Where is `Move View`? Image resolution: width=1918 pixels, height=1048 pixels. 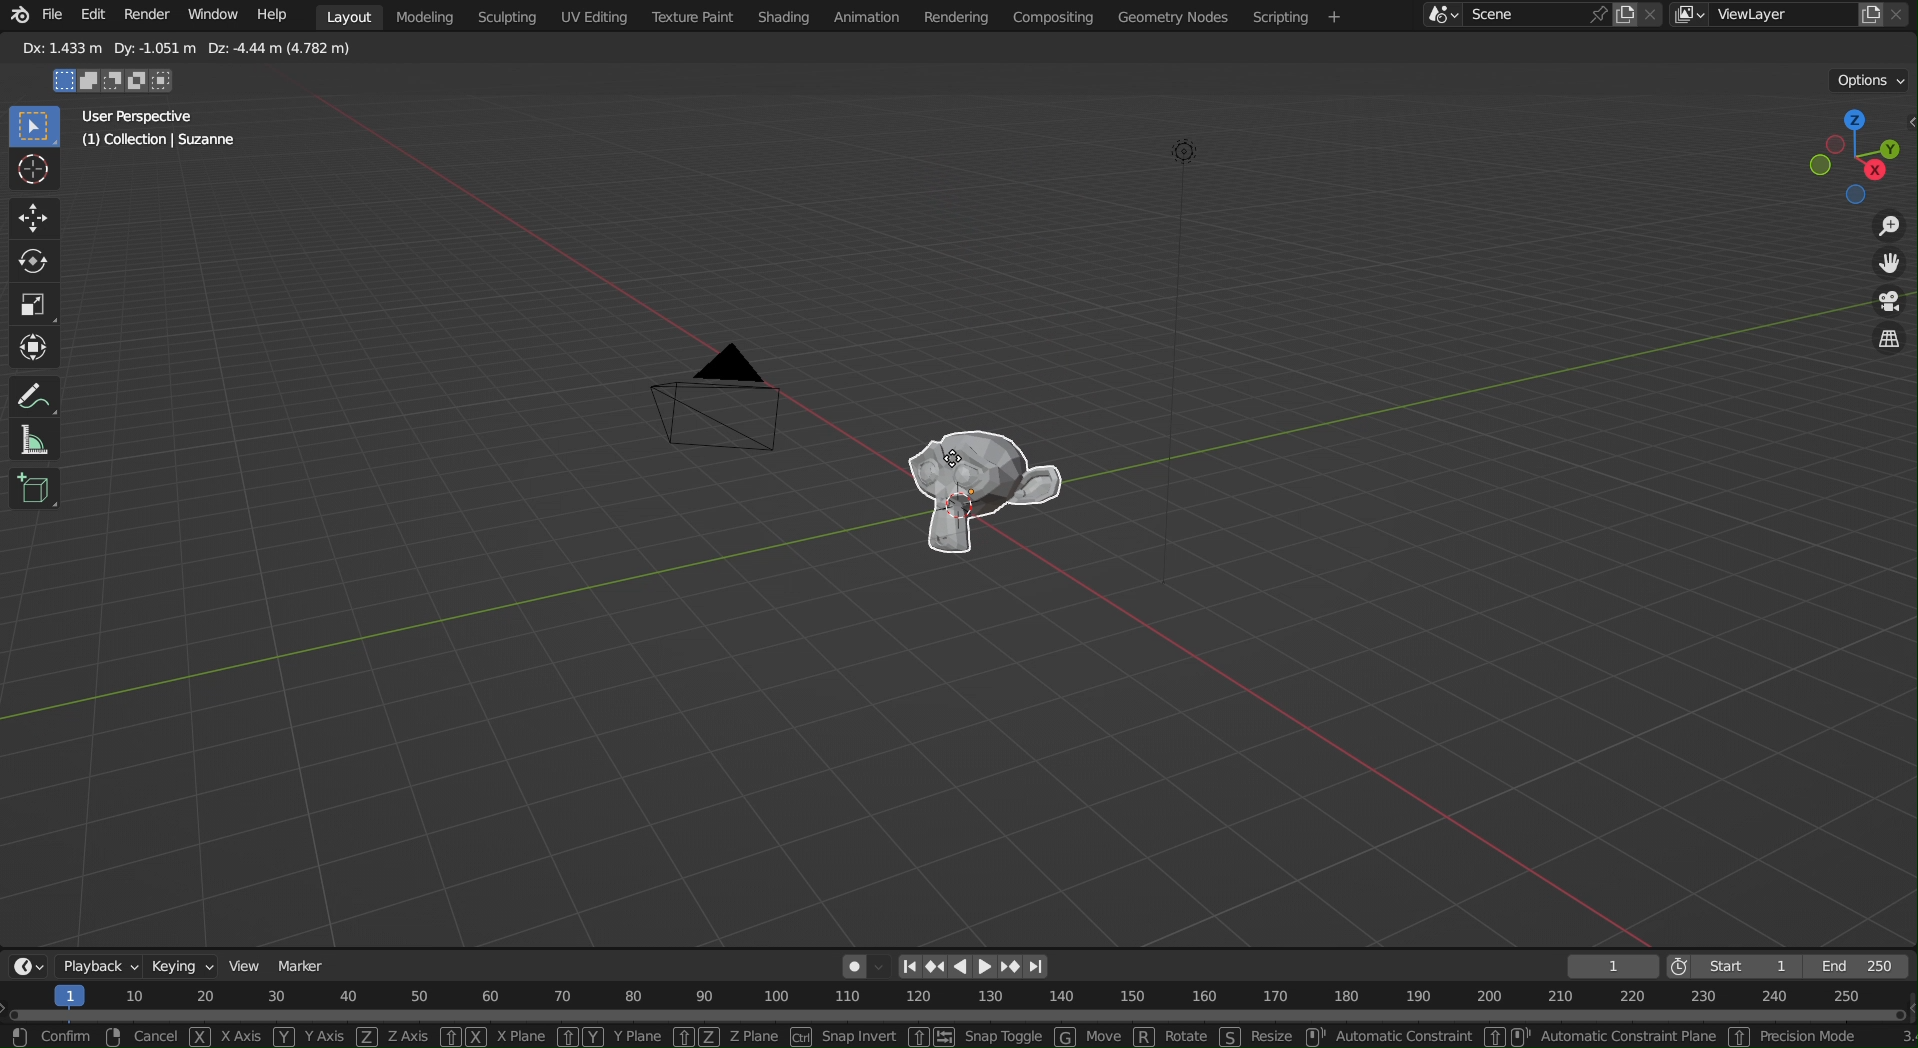 Move View is located at coordinates (1887, 264).